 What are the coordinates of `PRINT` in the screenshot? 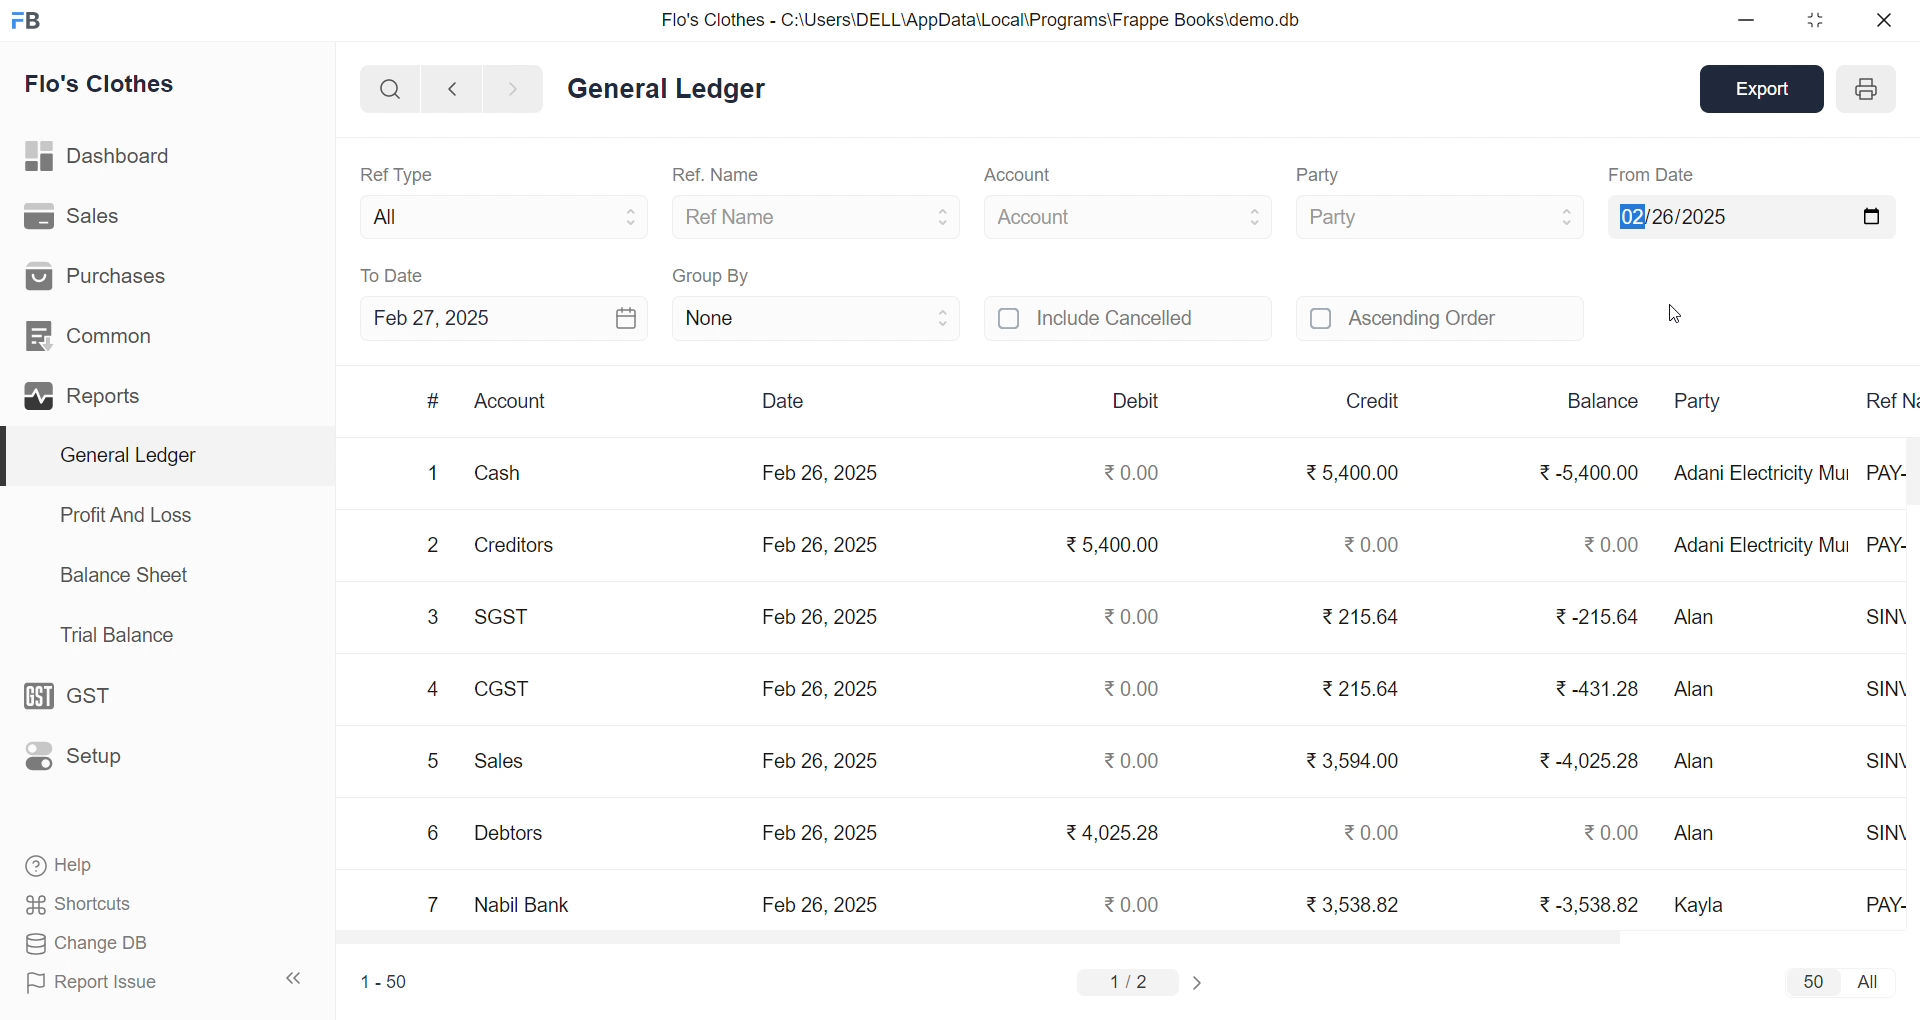 It's located at (1866, 92).